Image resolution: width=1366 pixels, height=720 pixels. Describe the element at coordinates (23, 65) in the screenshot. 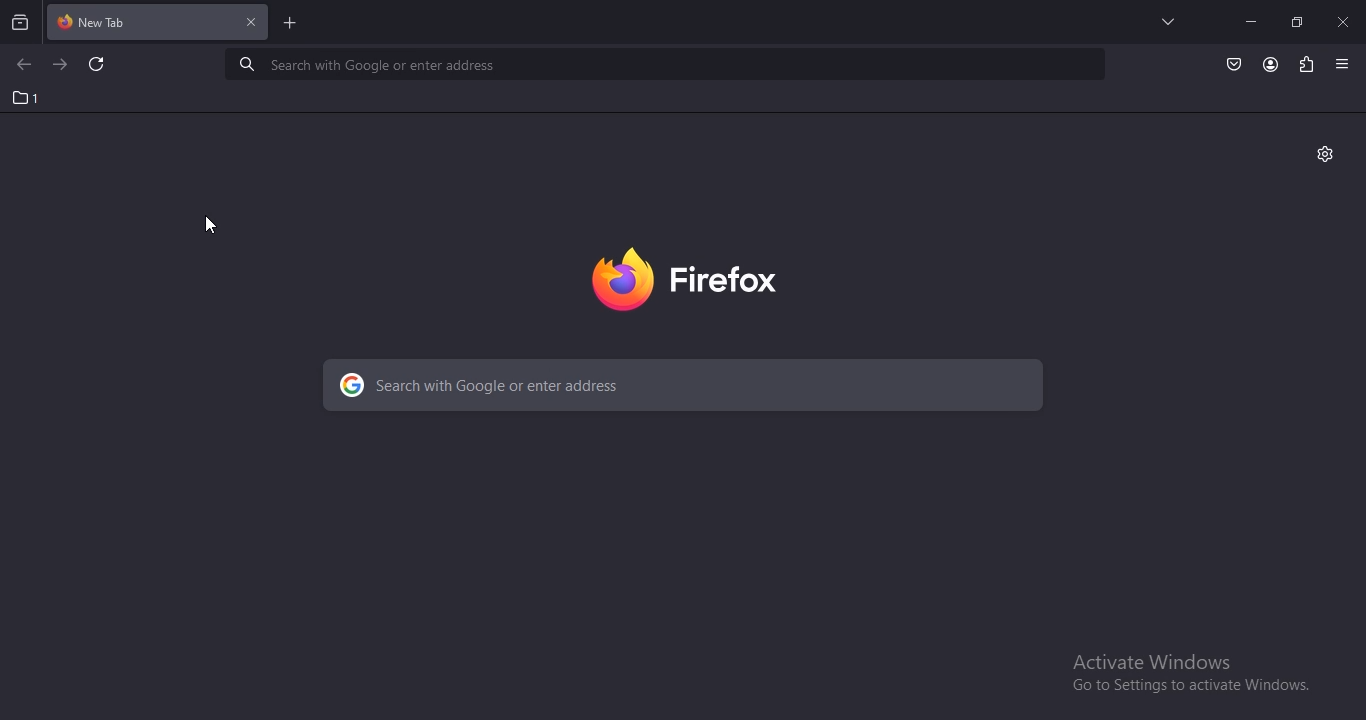

I see `click to go to previous page` at that location.